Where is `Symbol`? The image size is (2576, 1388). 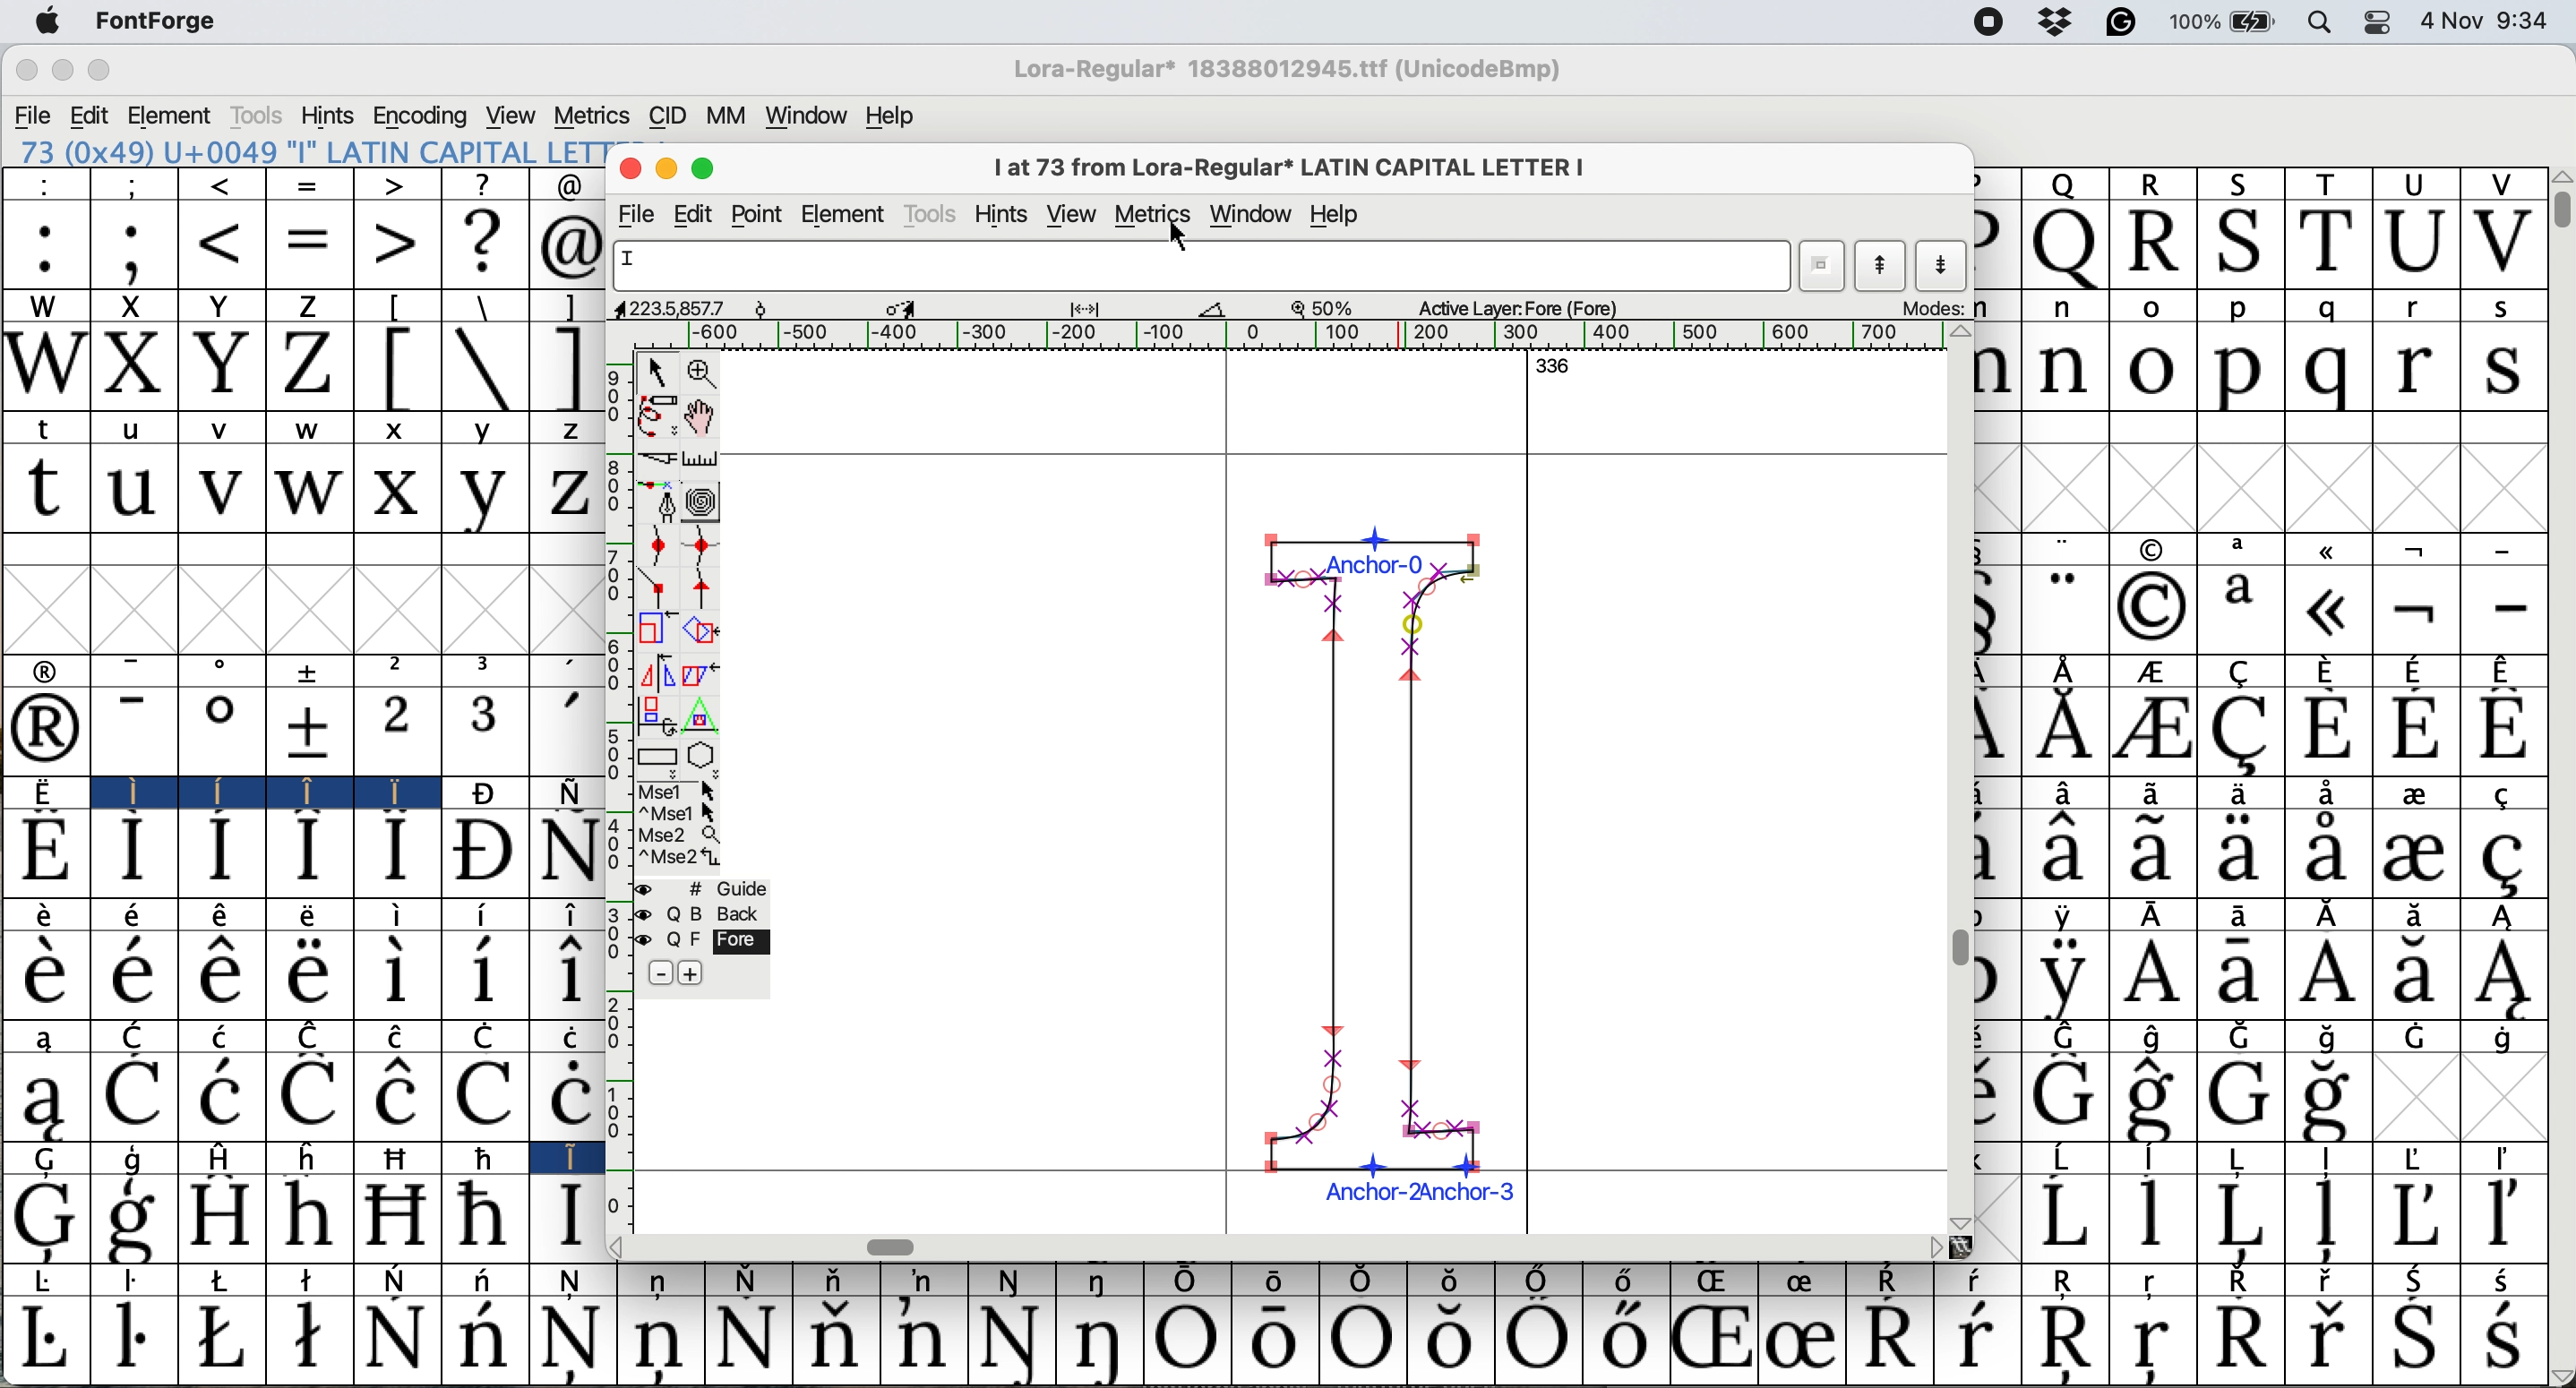
Symbol is located at coordinates (308, 1217).